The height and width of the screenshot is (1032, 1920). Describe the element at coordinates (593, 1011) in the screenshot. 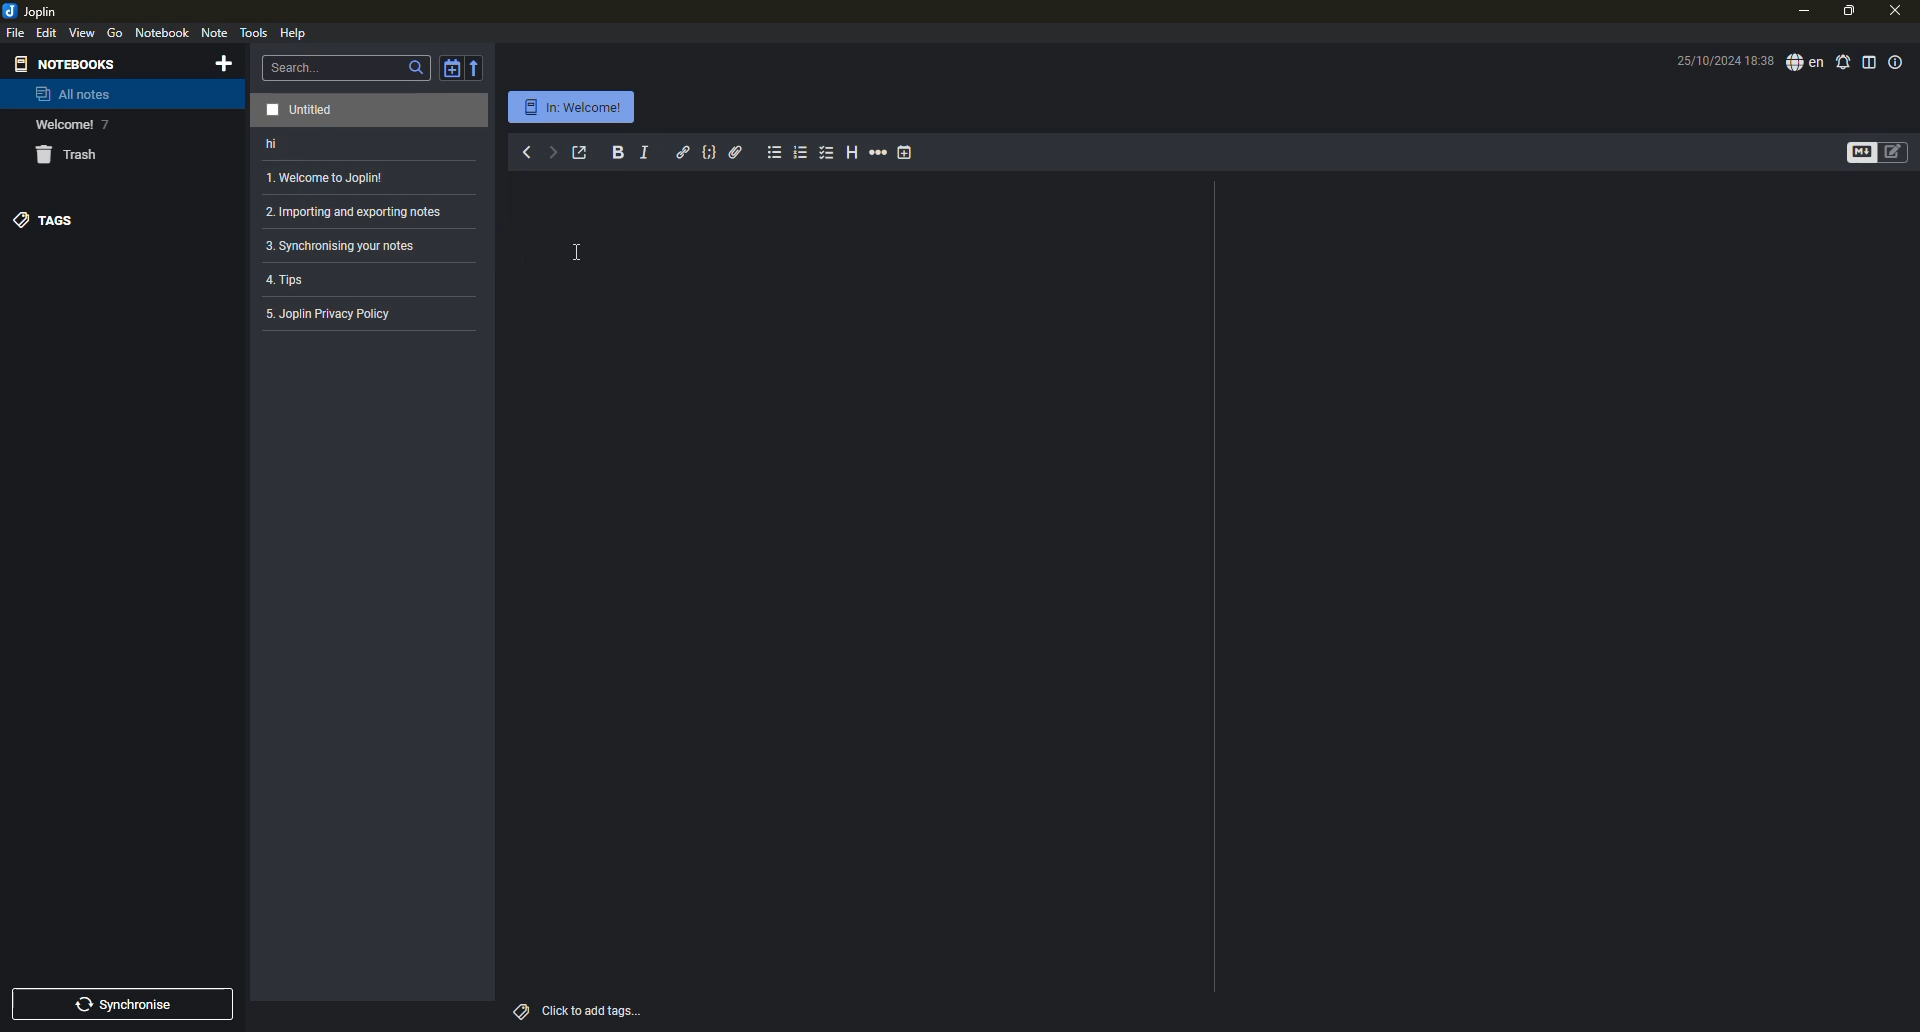

I see `click to add tags` at that location.